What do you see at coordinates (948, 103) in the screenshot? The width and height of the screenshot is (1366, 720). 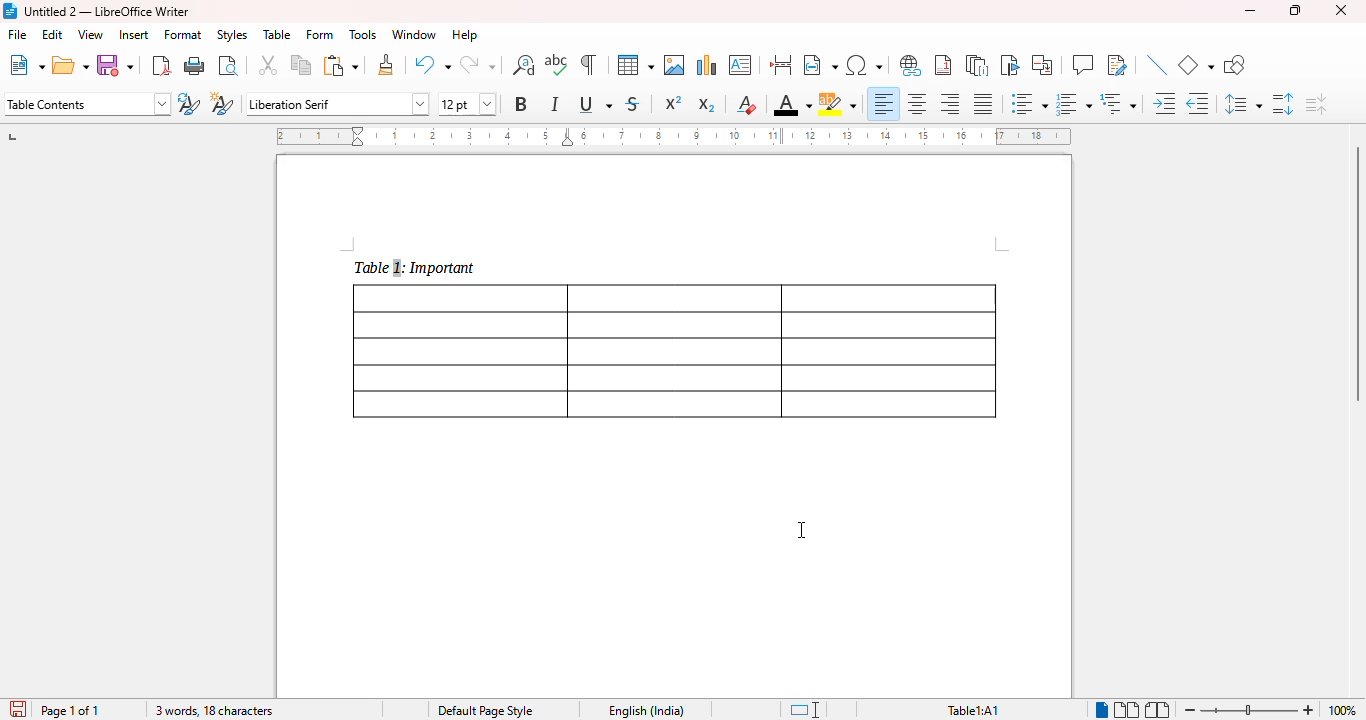 I see `align right` at bounding box center [948, 103].